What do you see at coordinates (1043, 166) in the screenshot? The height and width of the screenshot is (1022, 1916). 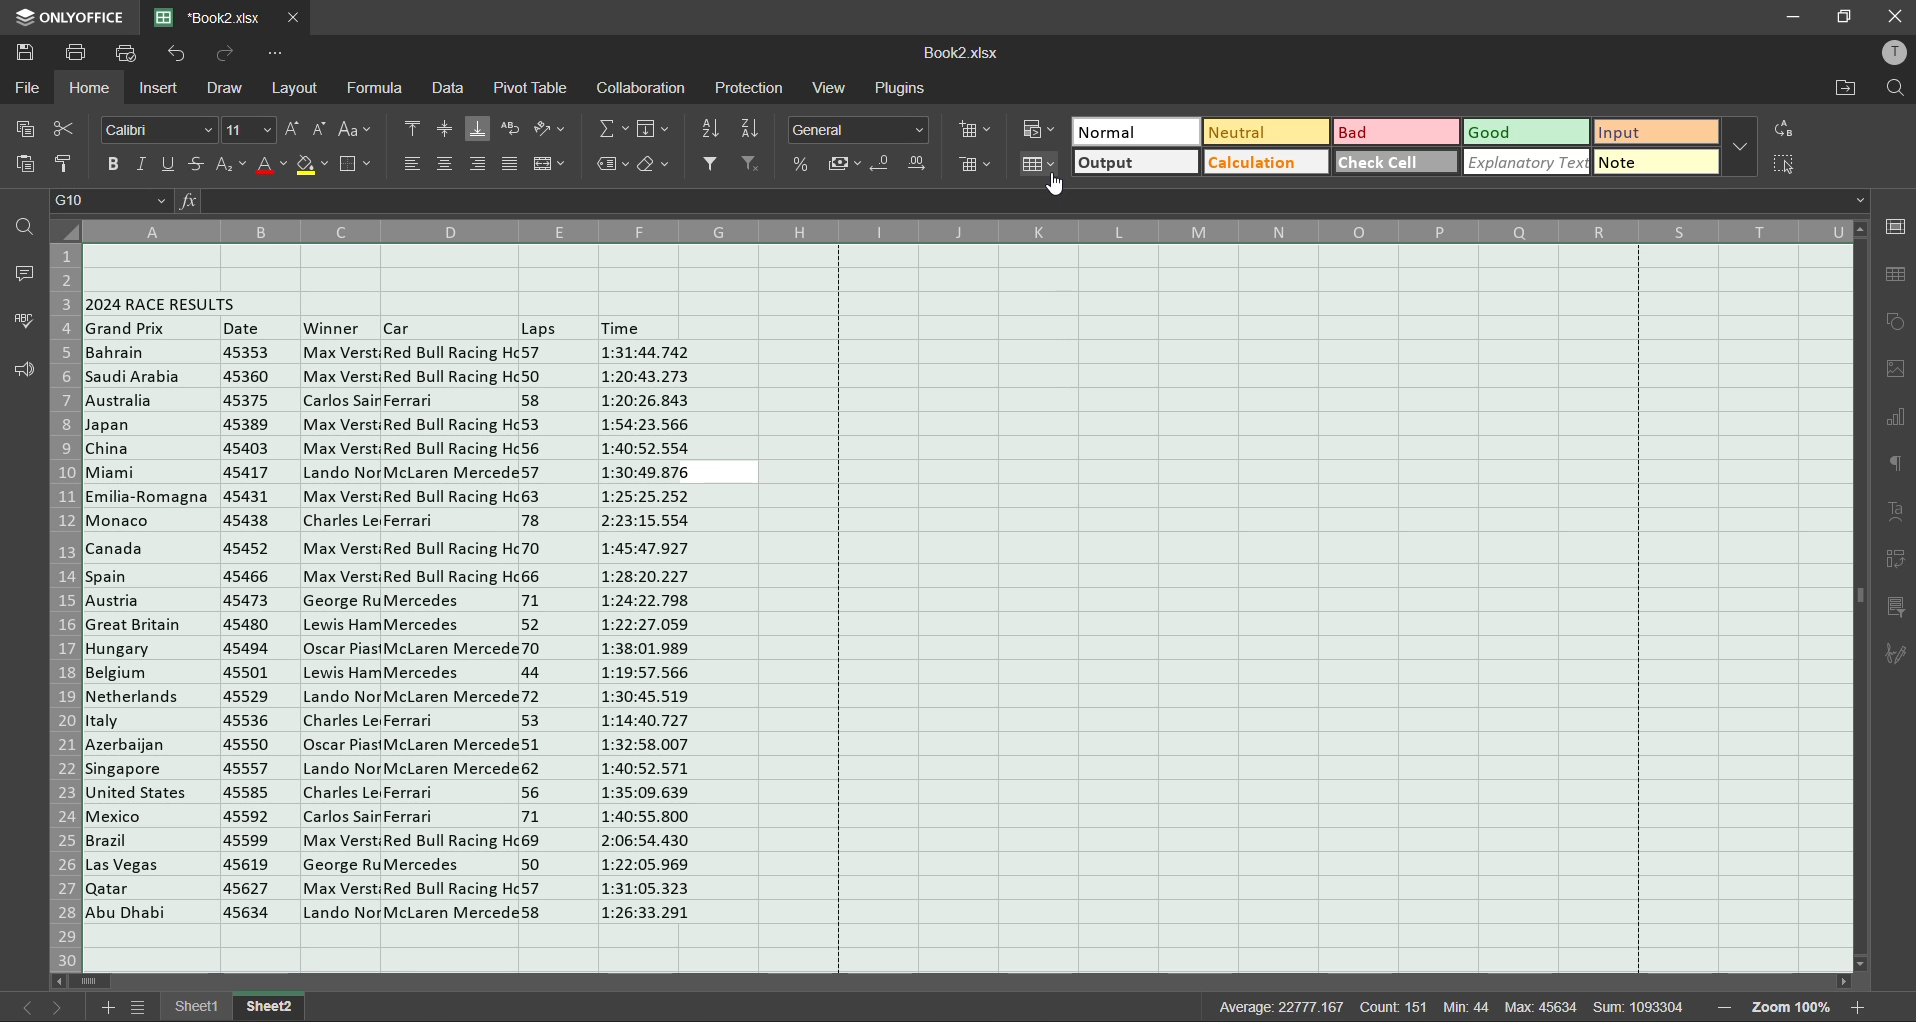 I see `format as table` at bounding box center [1043, 166].